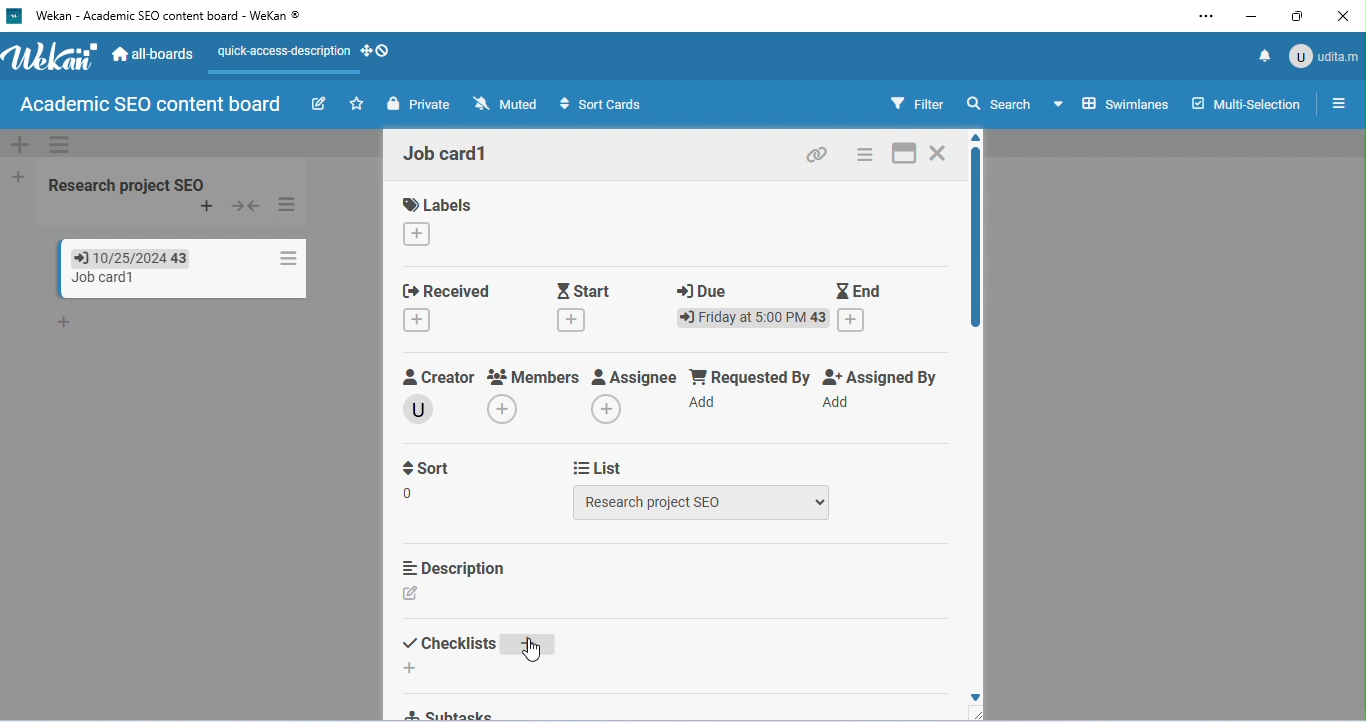  I want to click on list name: Research project SEO, so click(131, 184).